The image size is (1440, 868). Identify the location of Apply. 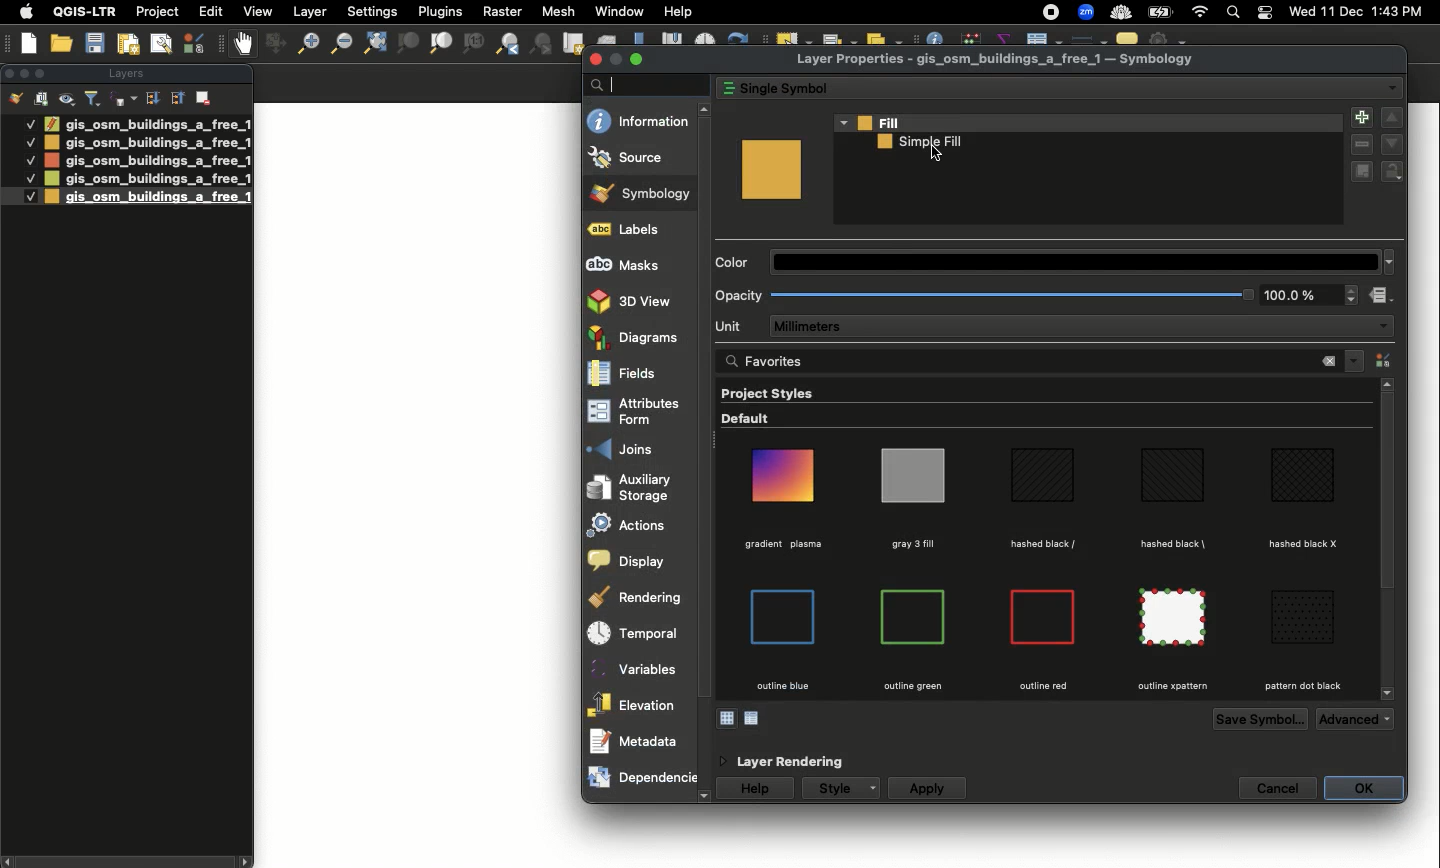
(929, 788).